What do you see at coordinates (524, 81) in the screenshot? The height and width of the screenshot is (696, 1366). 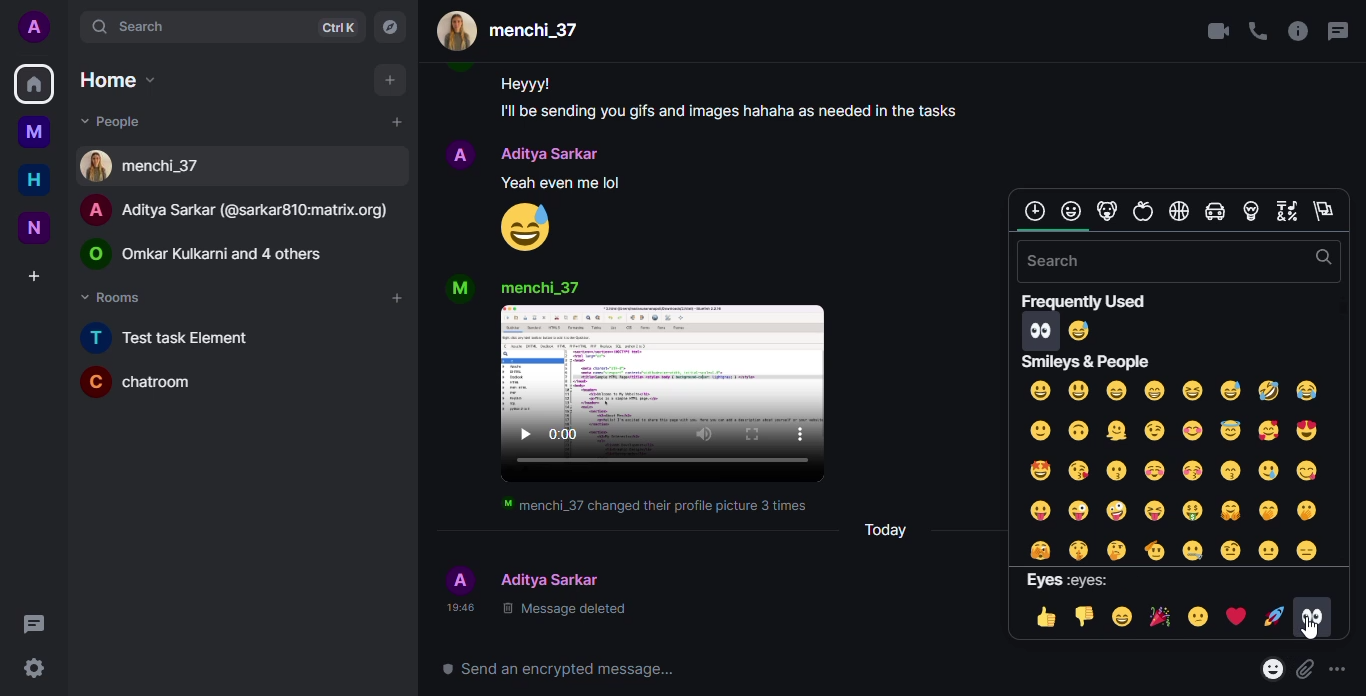 I see `message- heyyy!` at bounding box center [524, 81].